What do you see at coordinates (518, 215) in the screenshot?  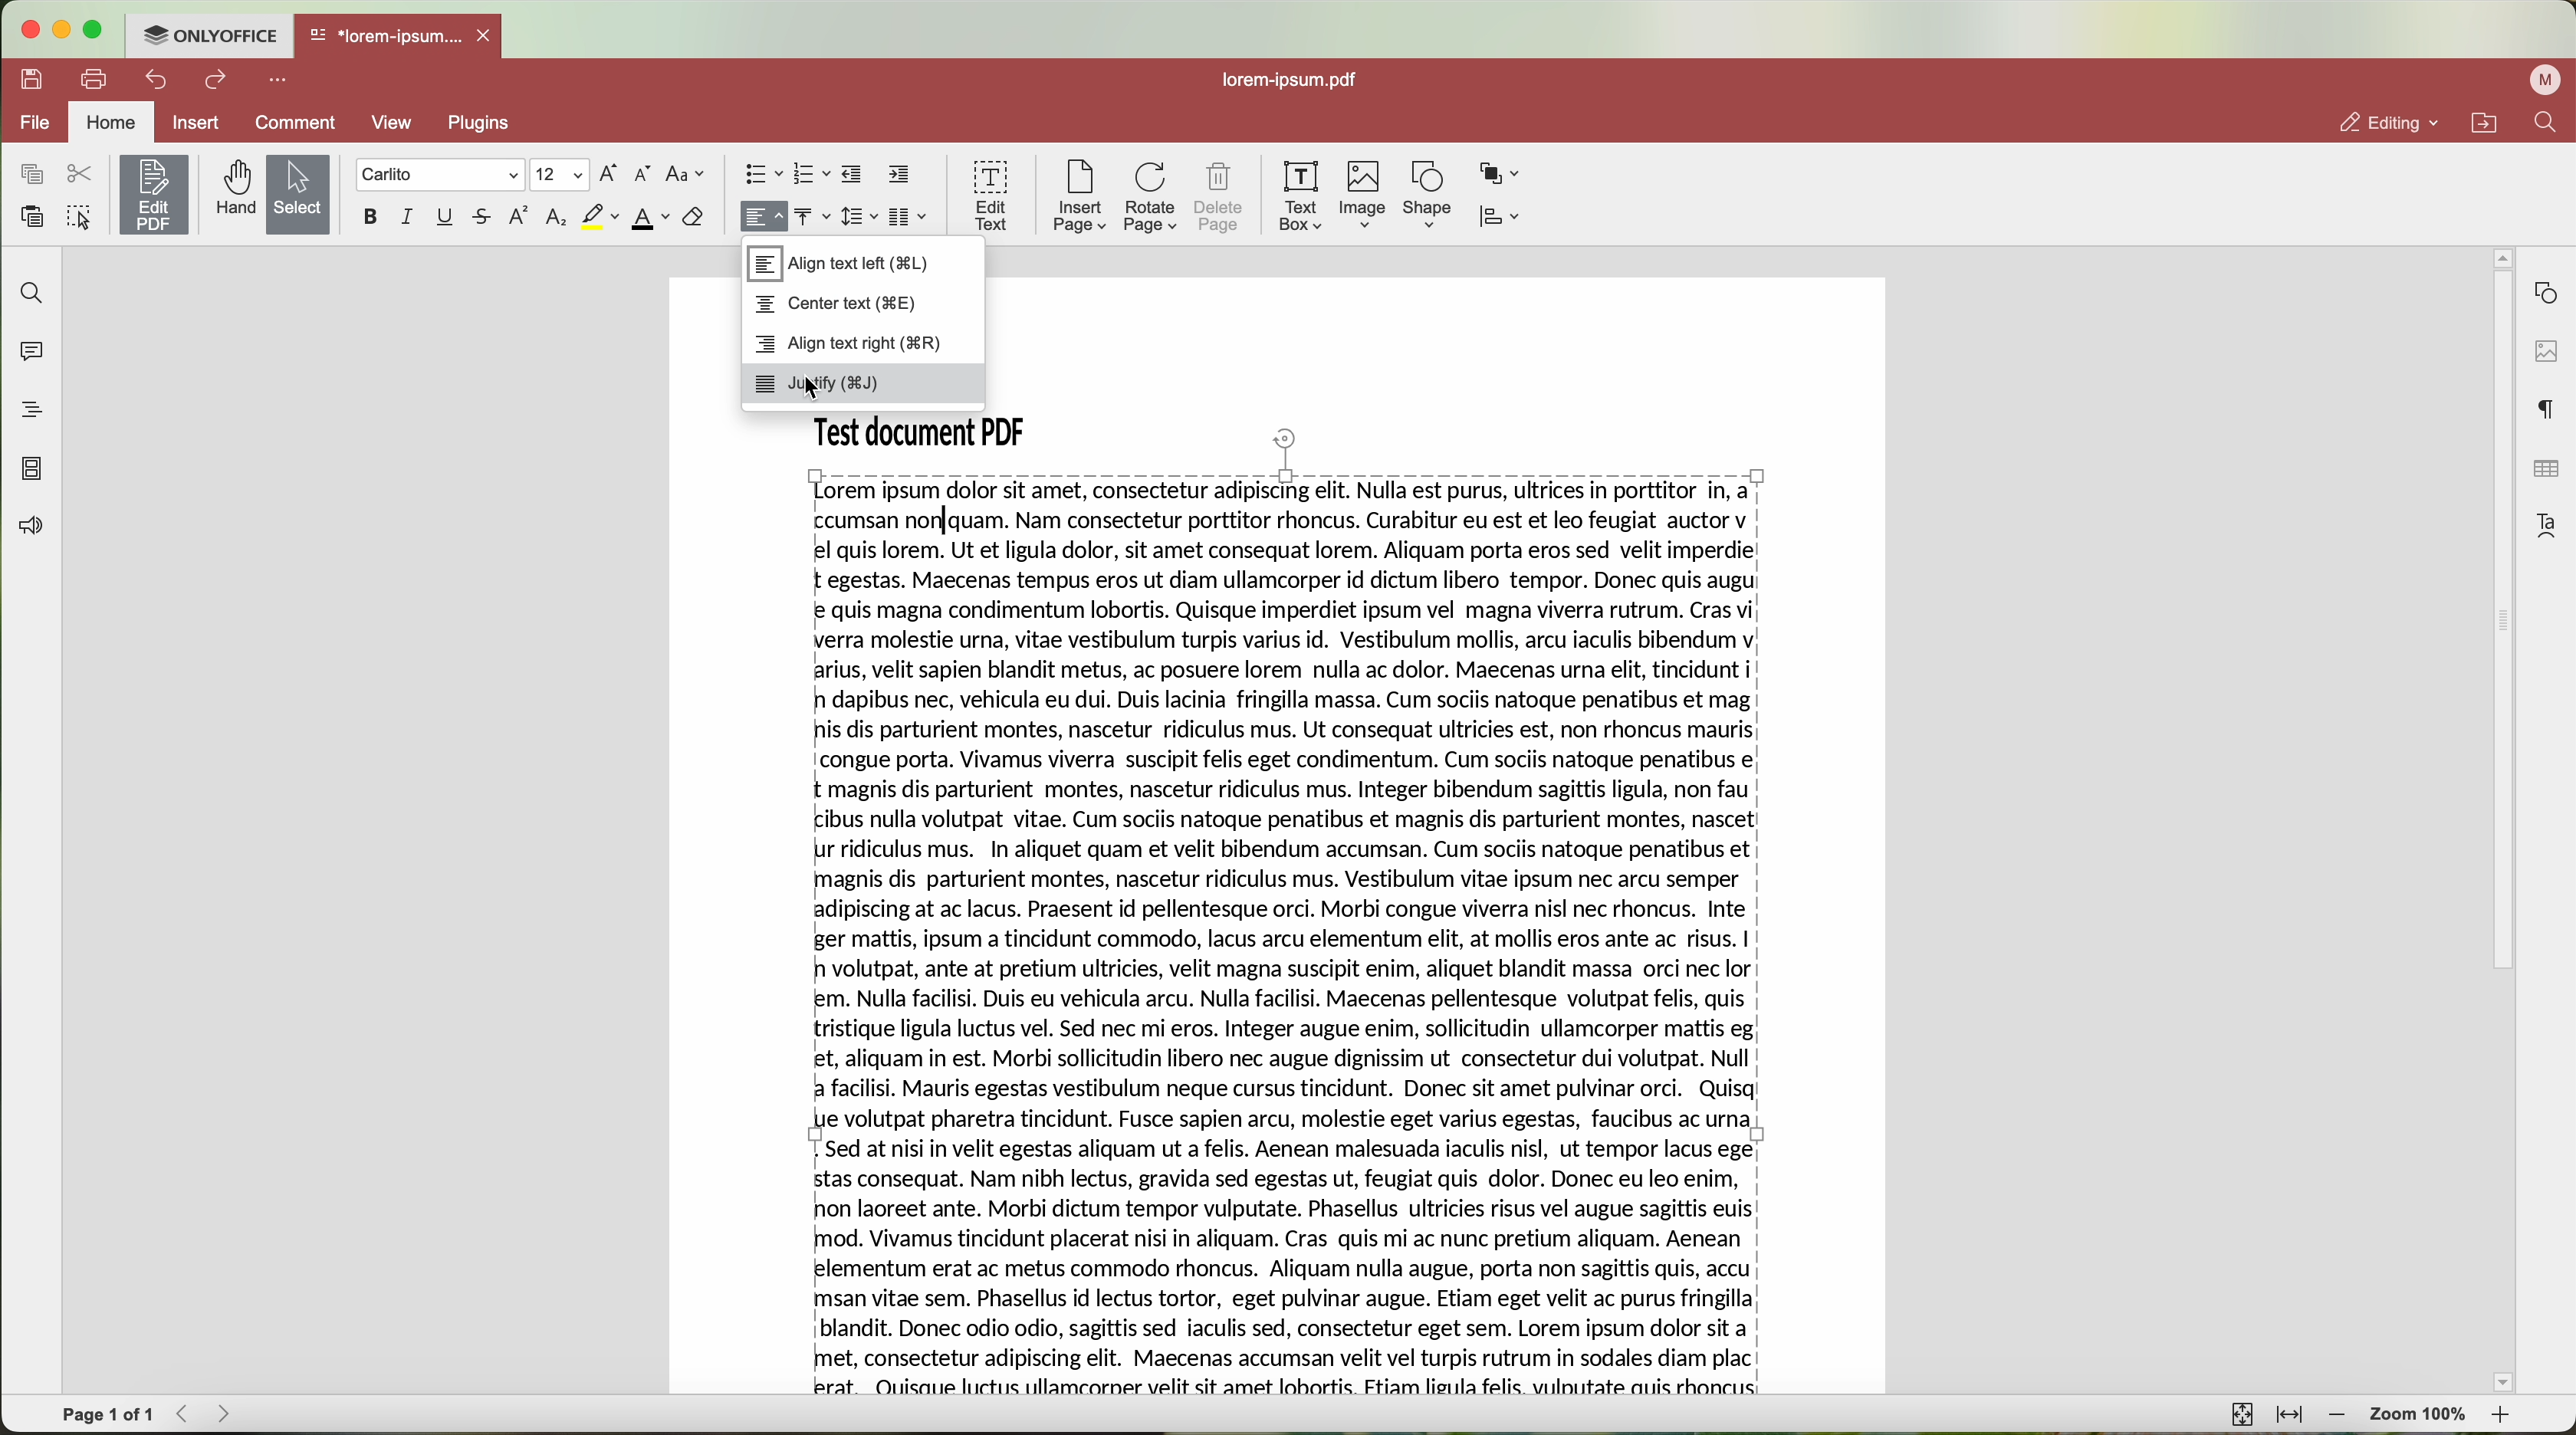 I see `superscript` at bounding box center [518, 215].